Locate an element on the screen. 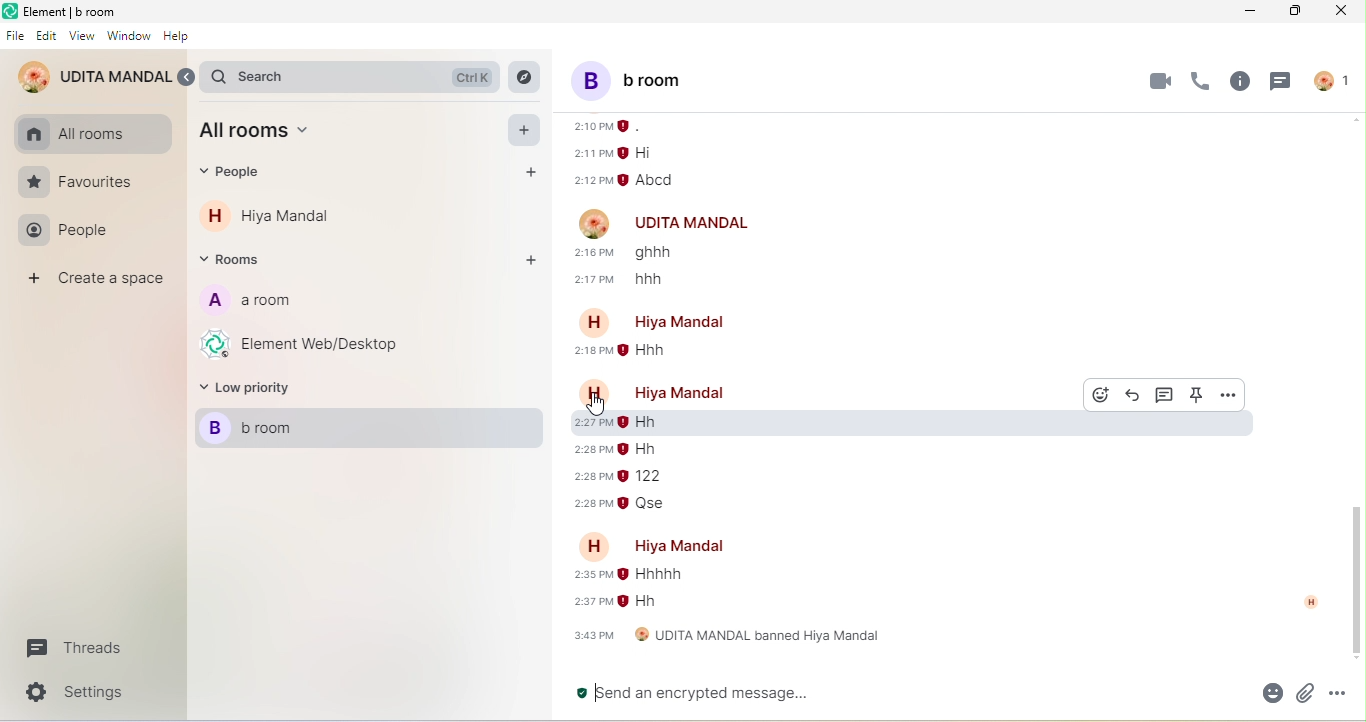 This screenshot has height=722, width=1366. sending message time is located at coordinates (583, 452).